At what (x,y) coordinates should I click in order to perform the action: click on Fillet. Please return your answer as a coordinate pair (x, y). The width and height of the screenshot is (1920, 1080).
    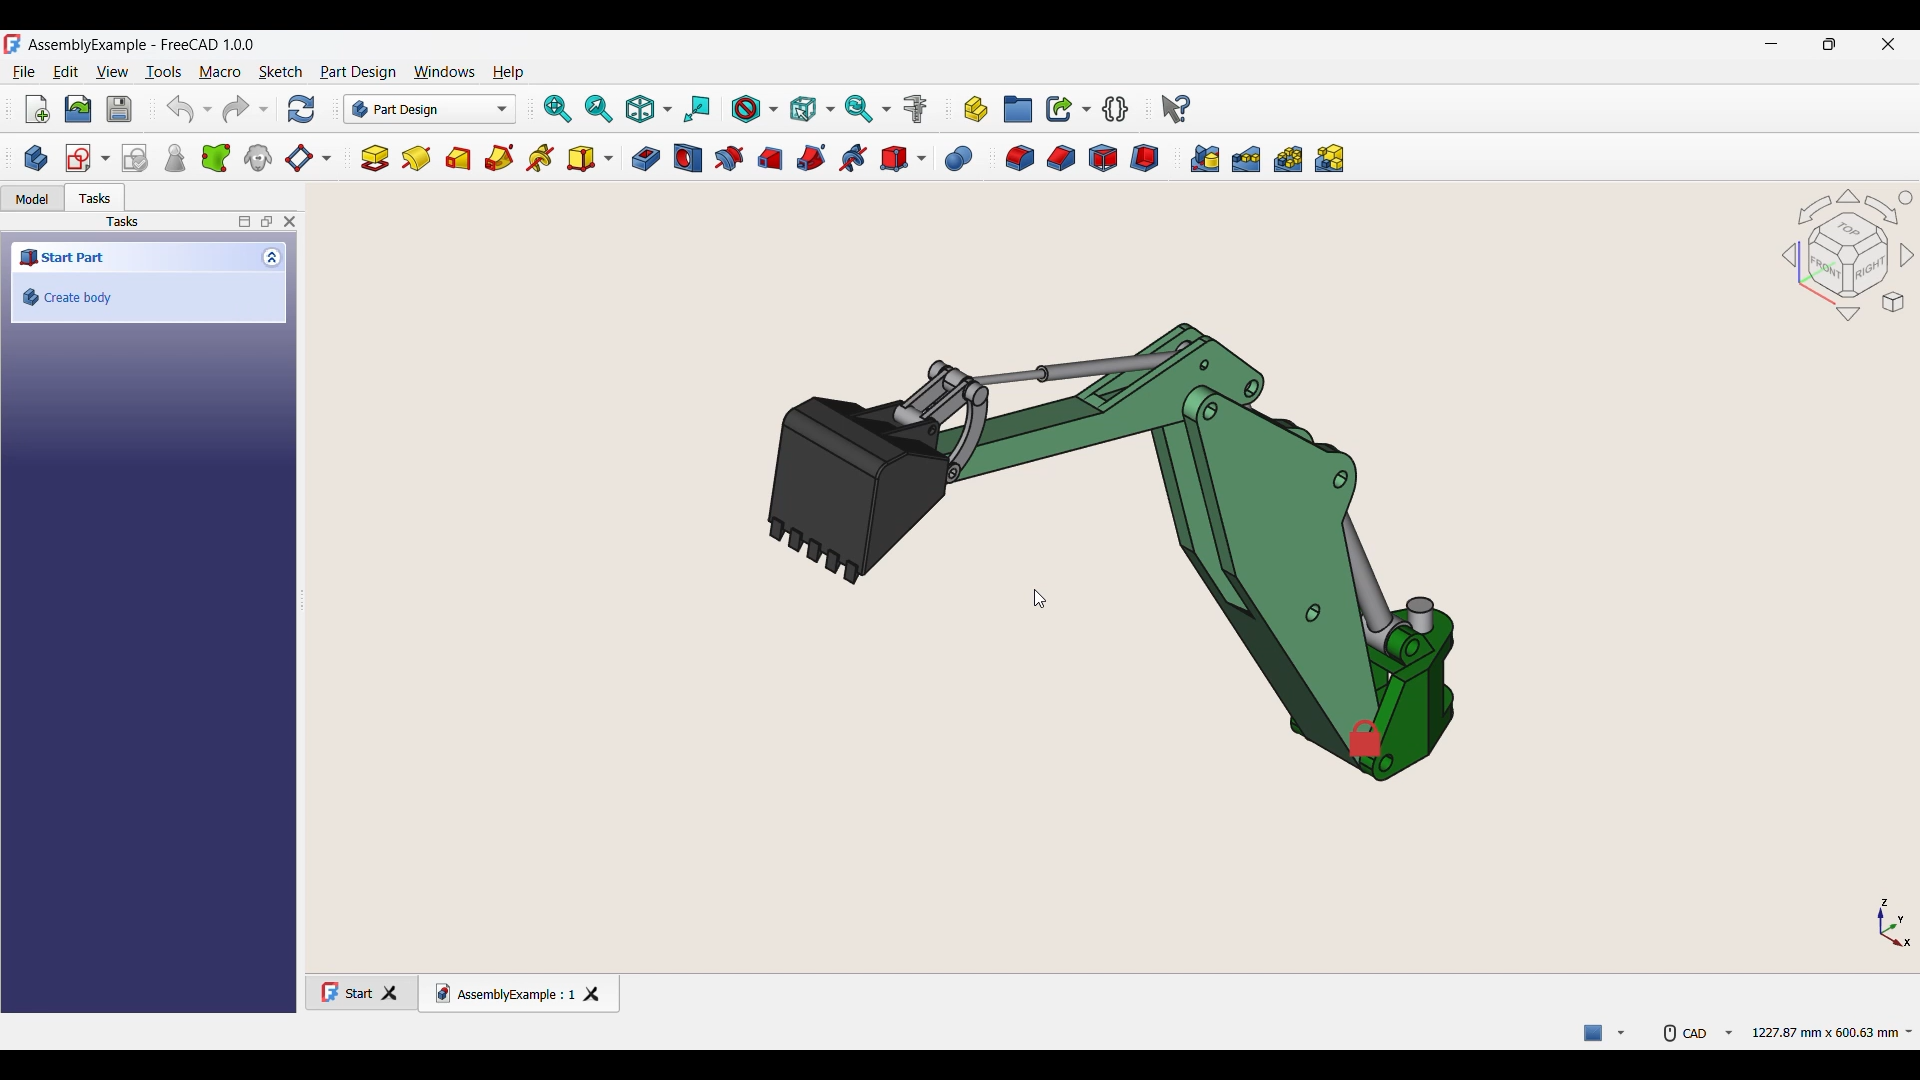
    Looking at the image, I should click on (1019, 159).